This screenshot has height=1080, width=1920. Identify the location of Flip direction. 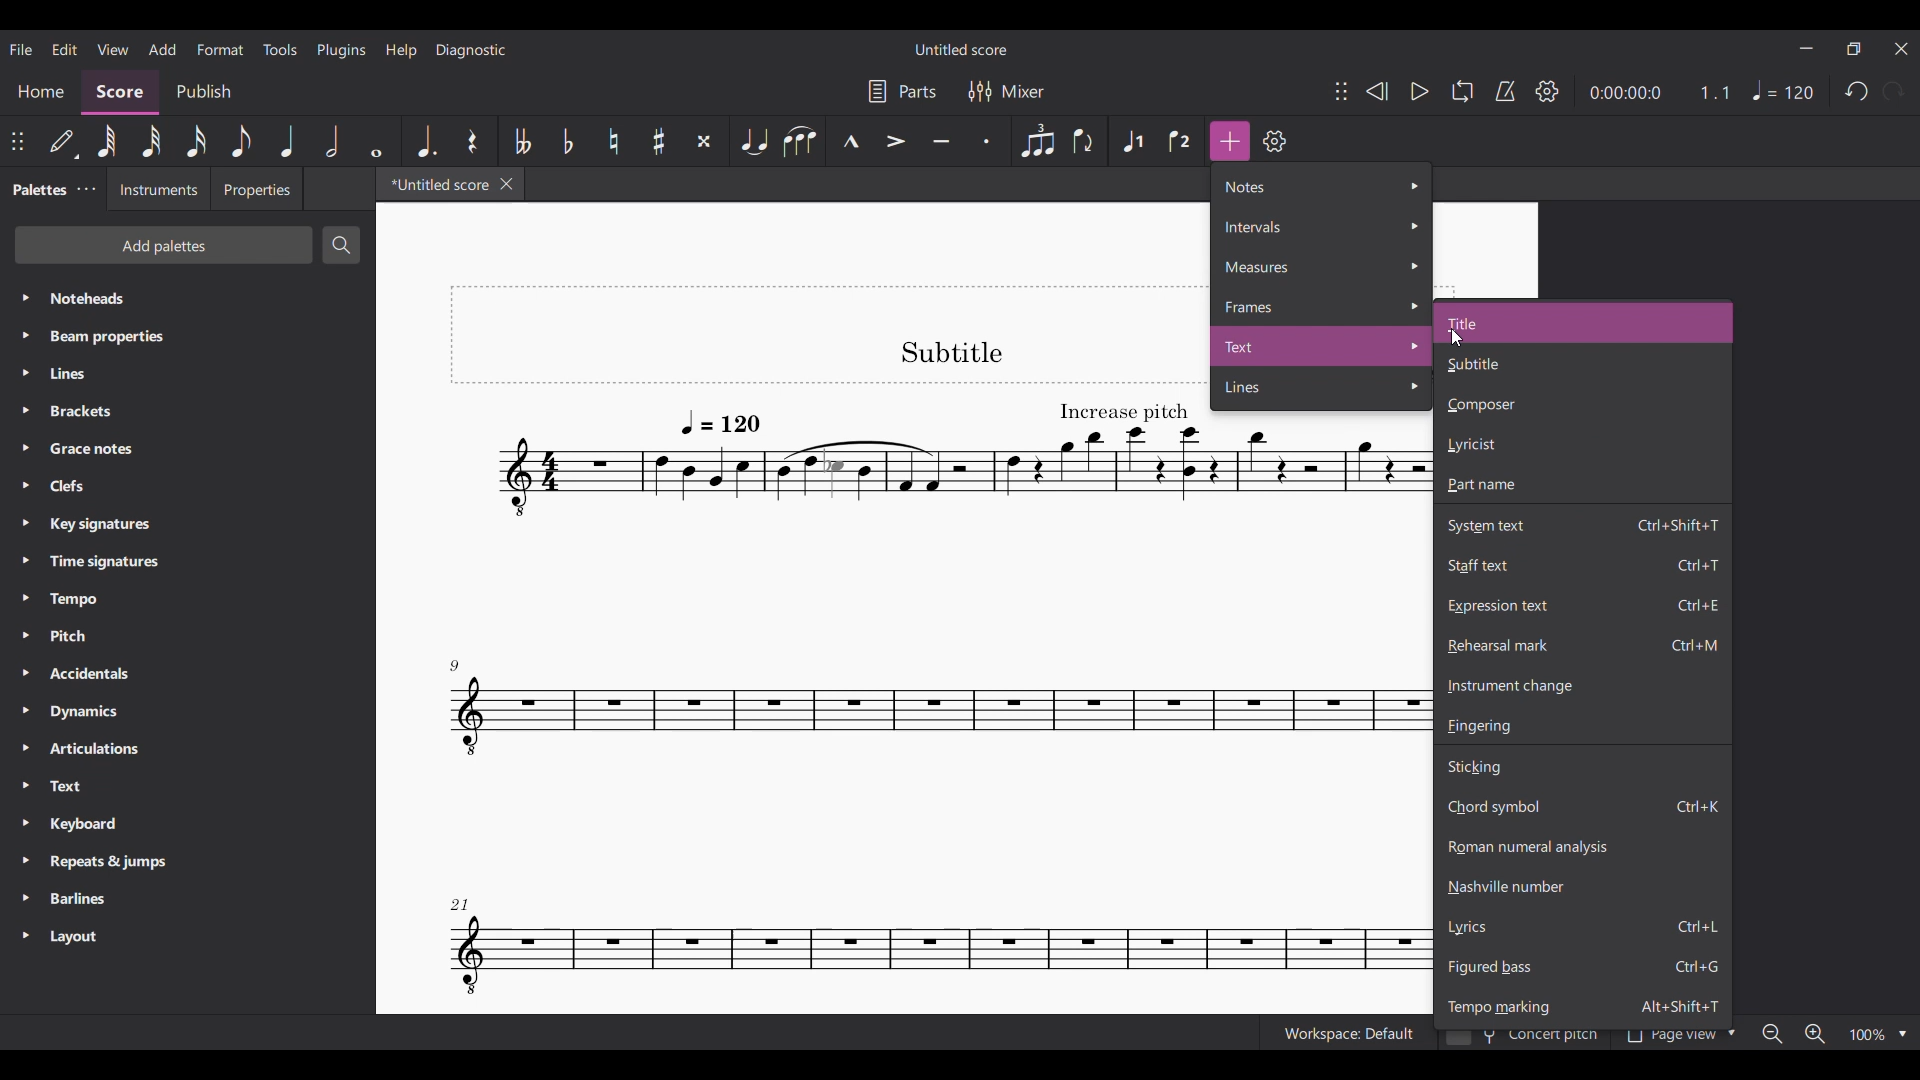
(1087, 141).